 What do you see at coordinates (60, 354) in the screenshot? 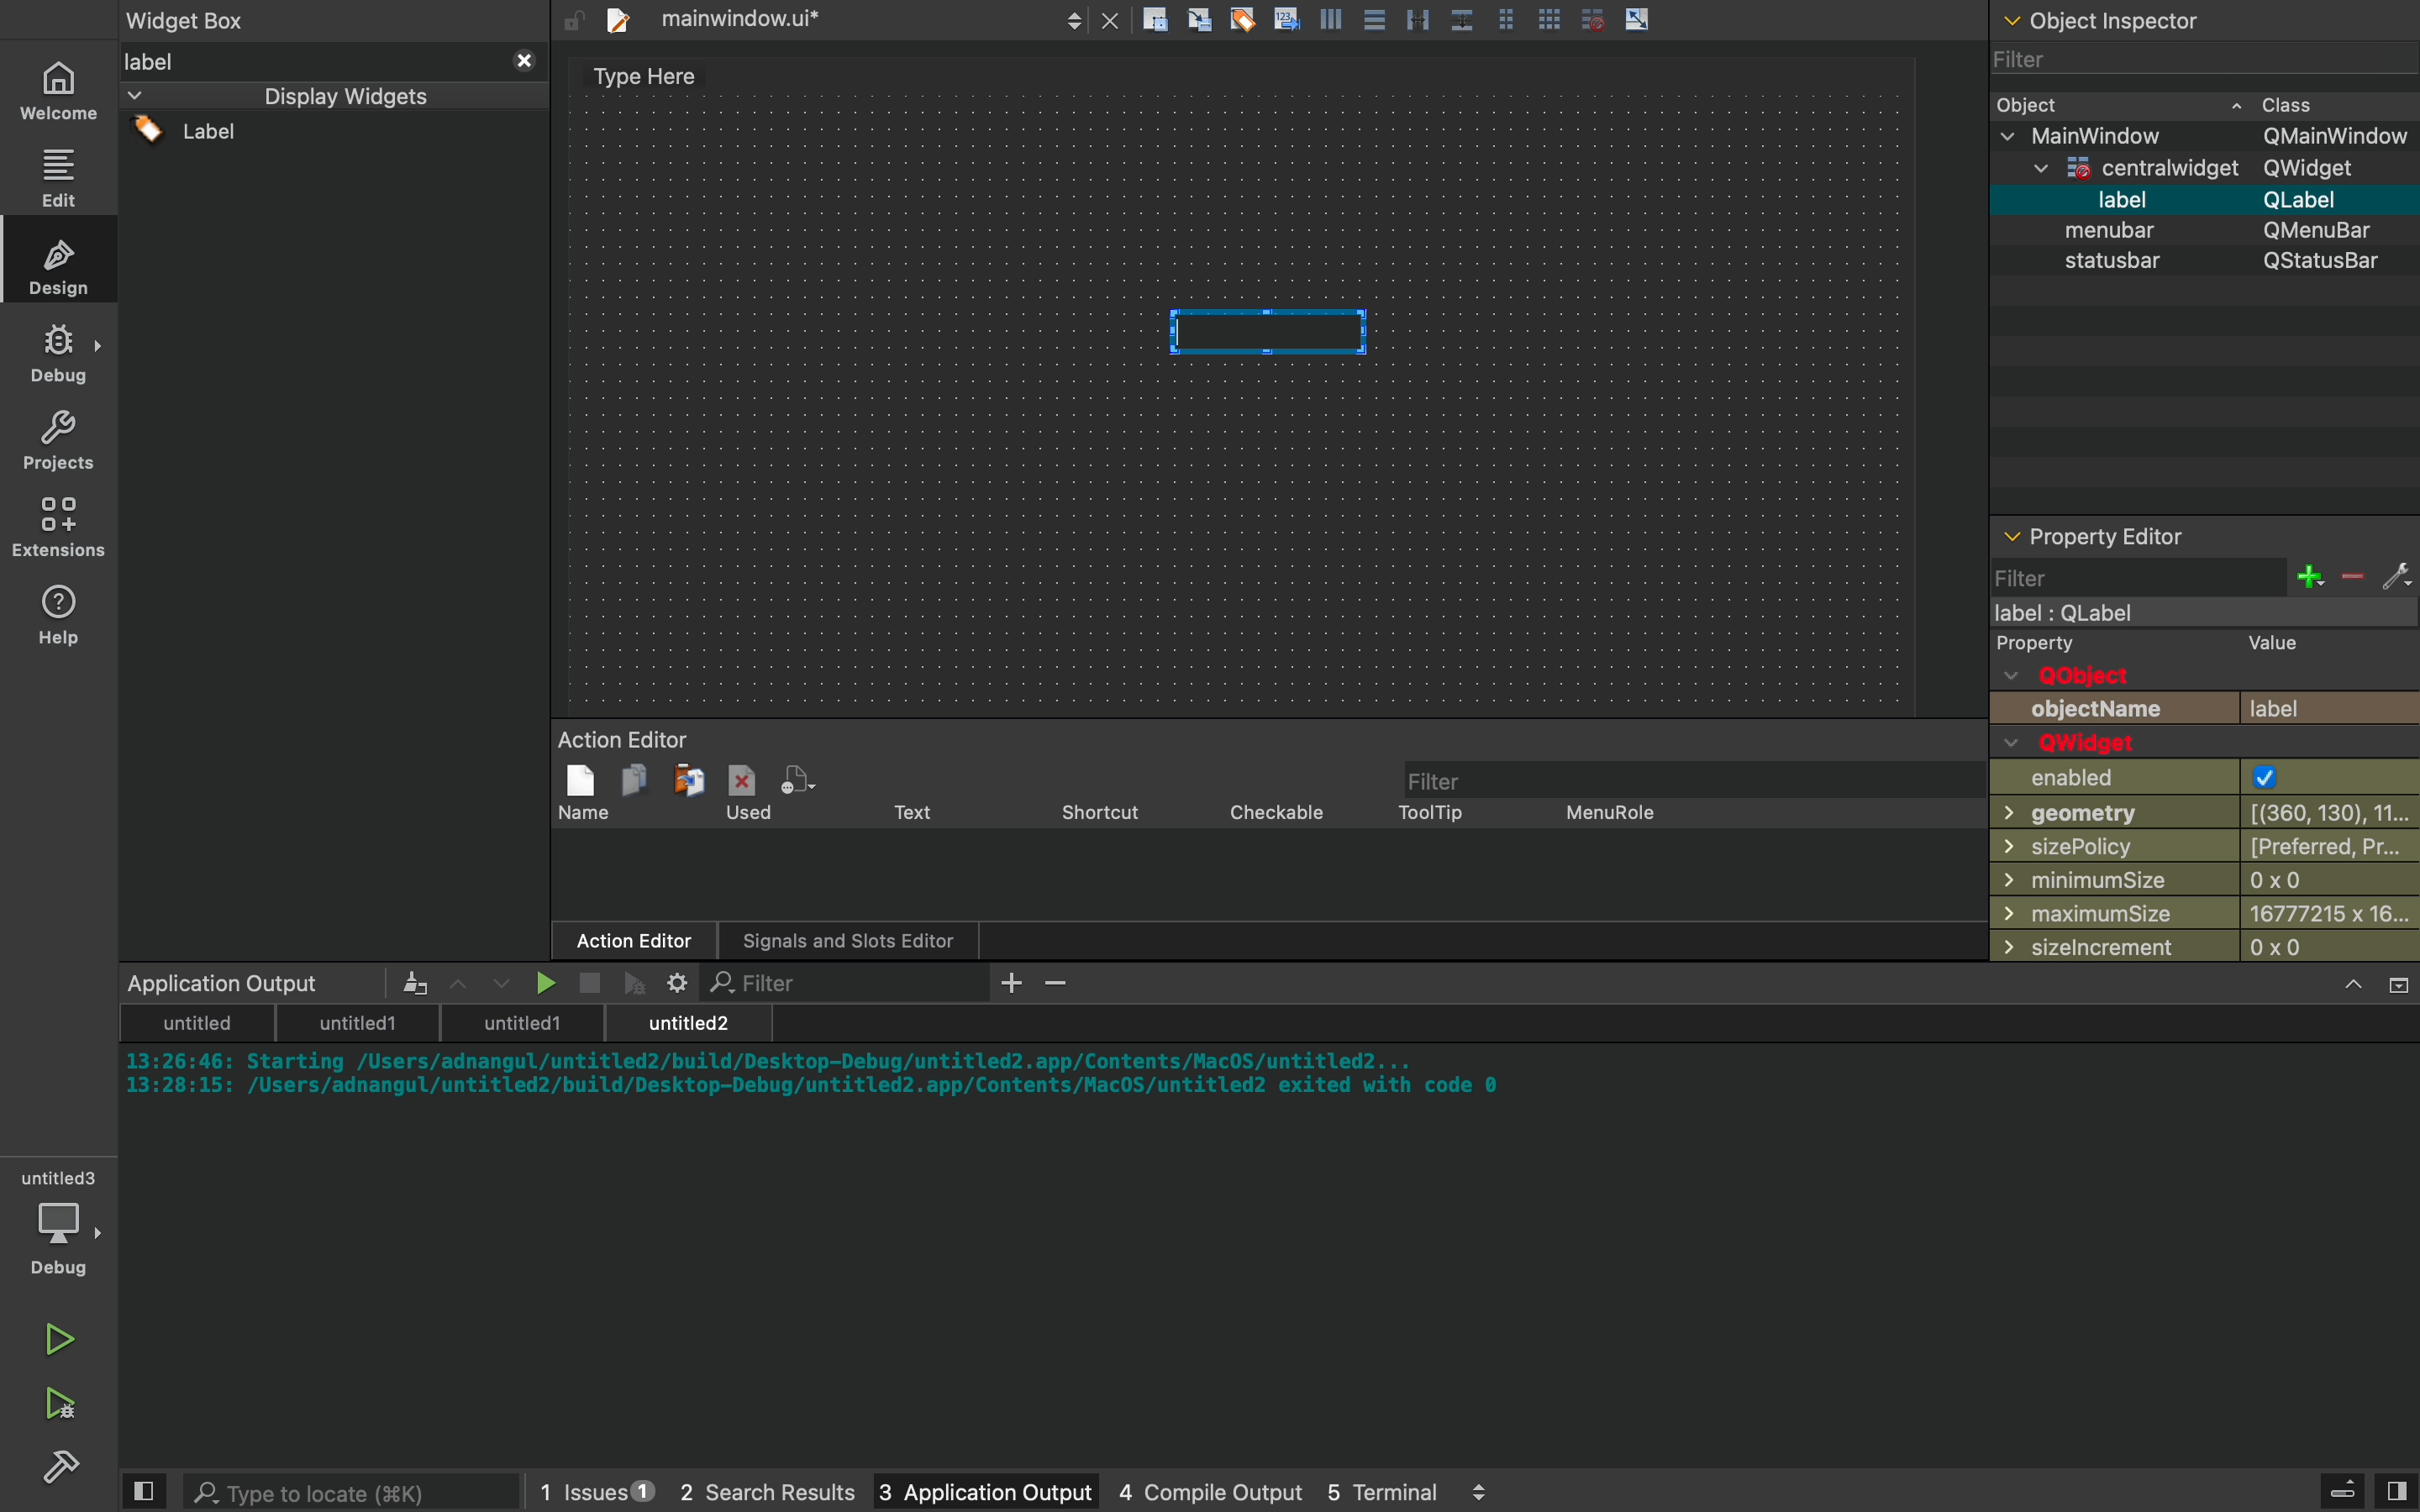
I see `` at bounding box center [60, 354].